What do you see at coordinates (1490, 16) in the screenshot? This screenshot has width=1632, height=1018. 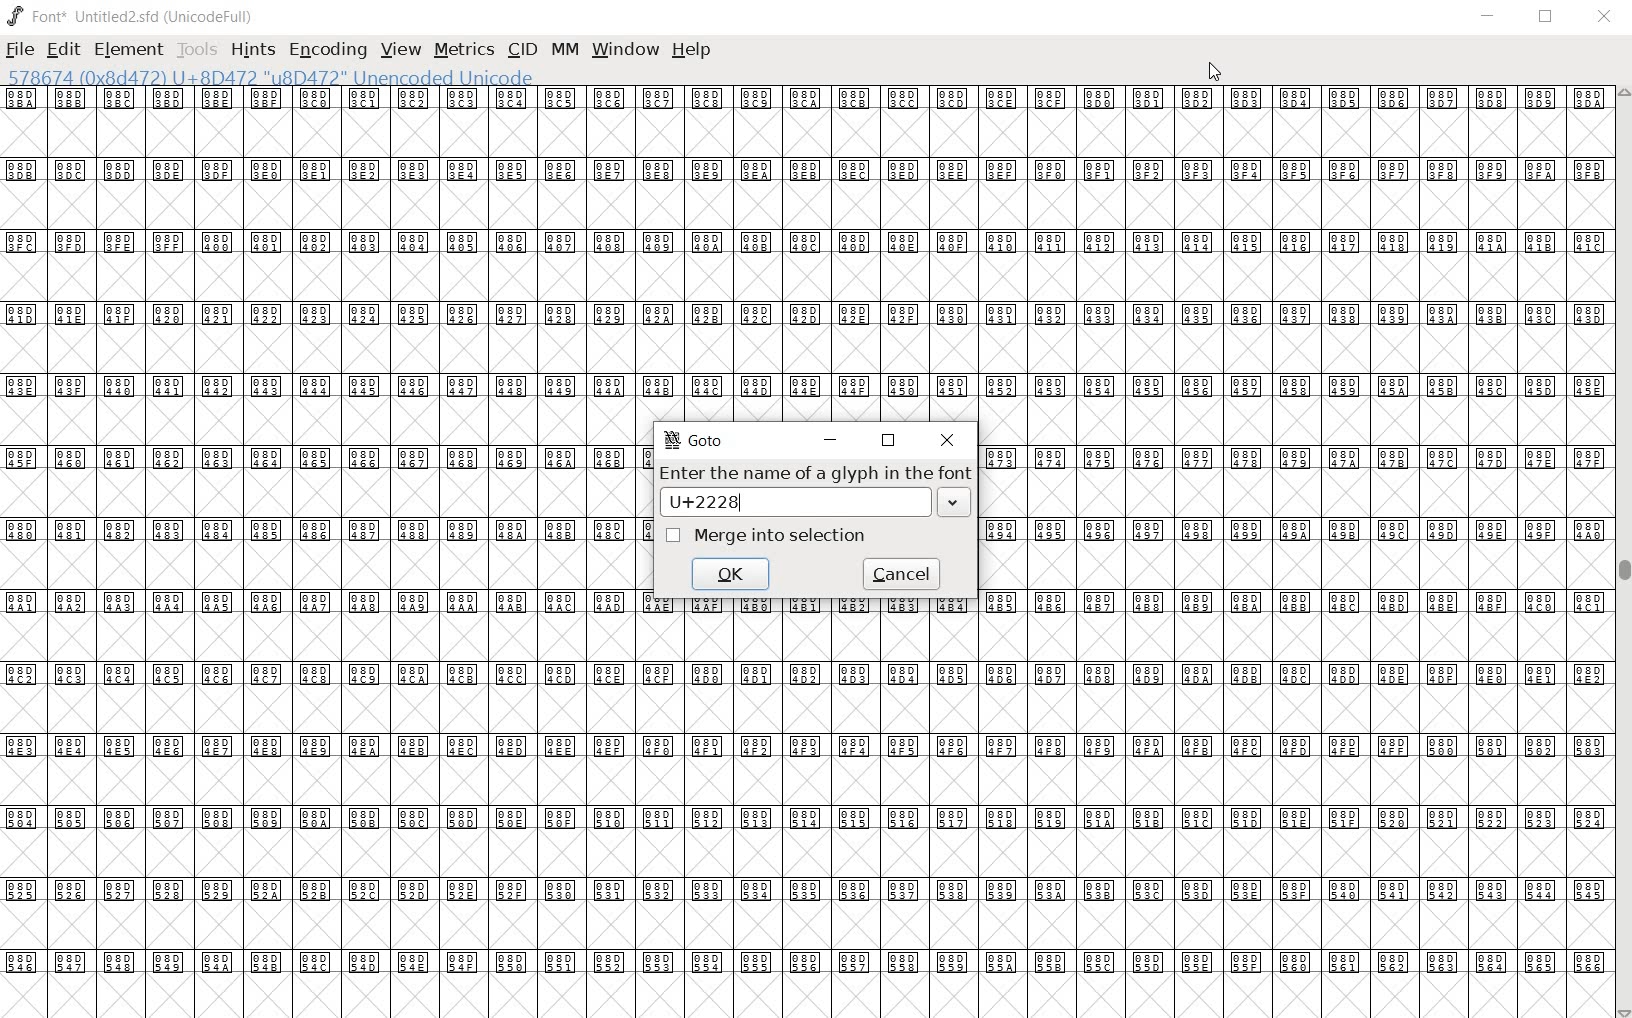 I see `minimize` at bounding box center [1490, 16].